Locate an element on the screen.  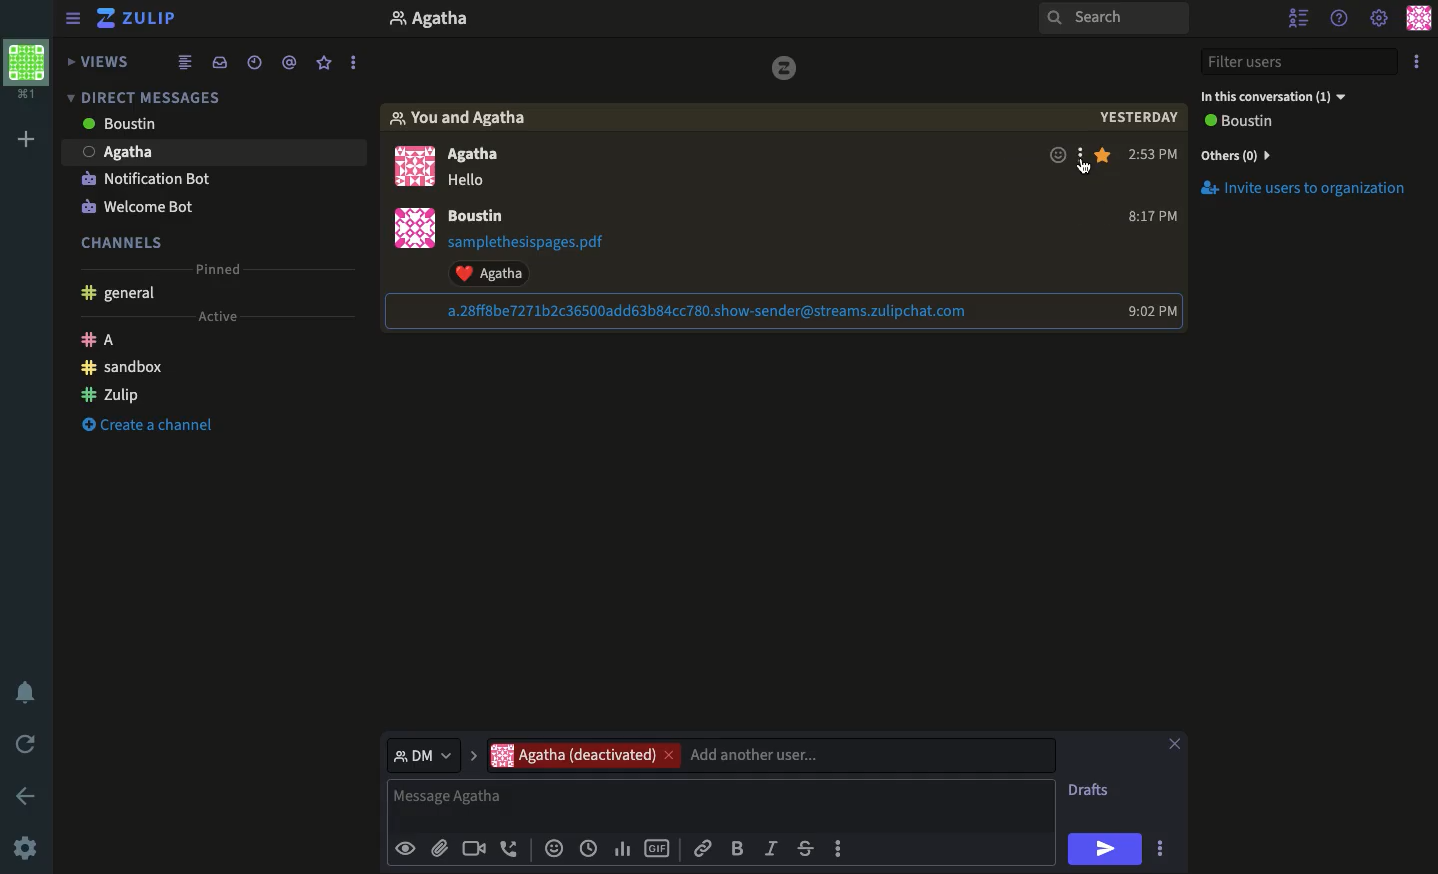
Welcome bot is located at coordinates (137, 207).